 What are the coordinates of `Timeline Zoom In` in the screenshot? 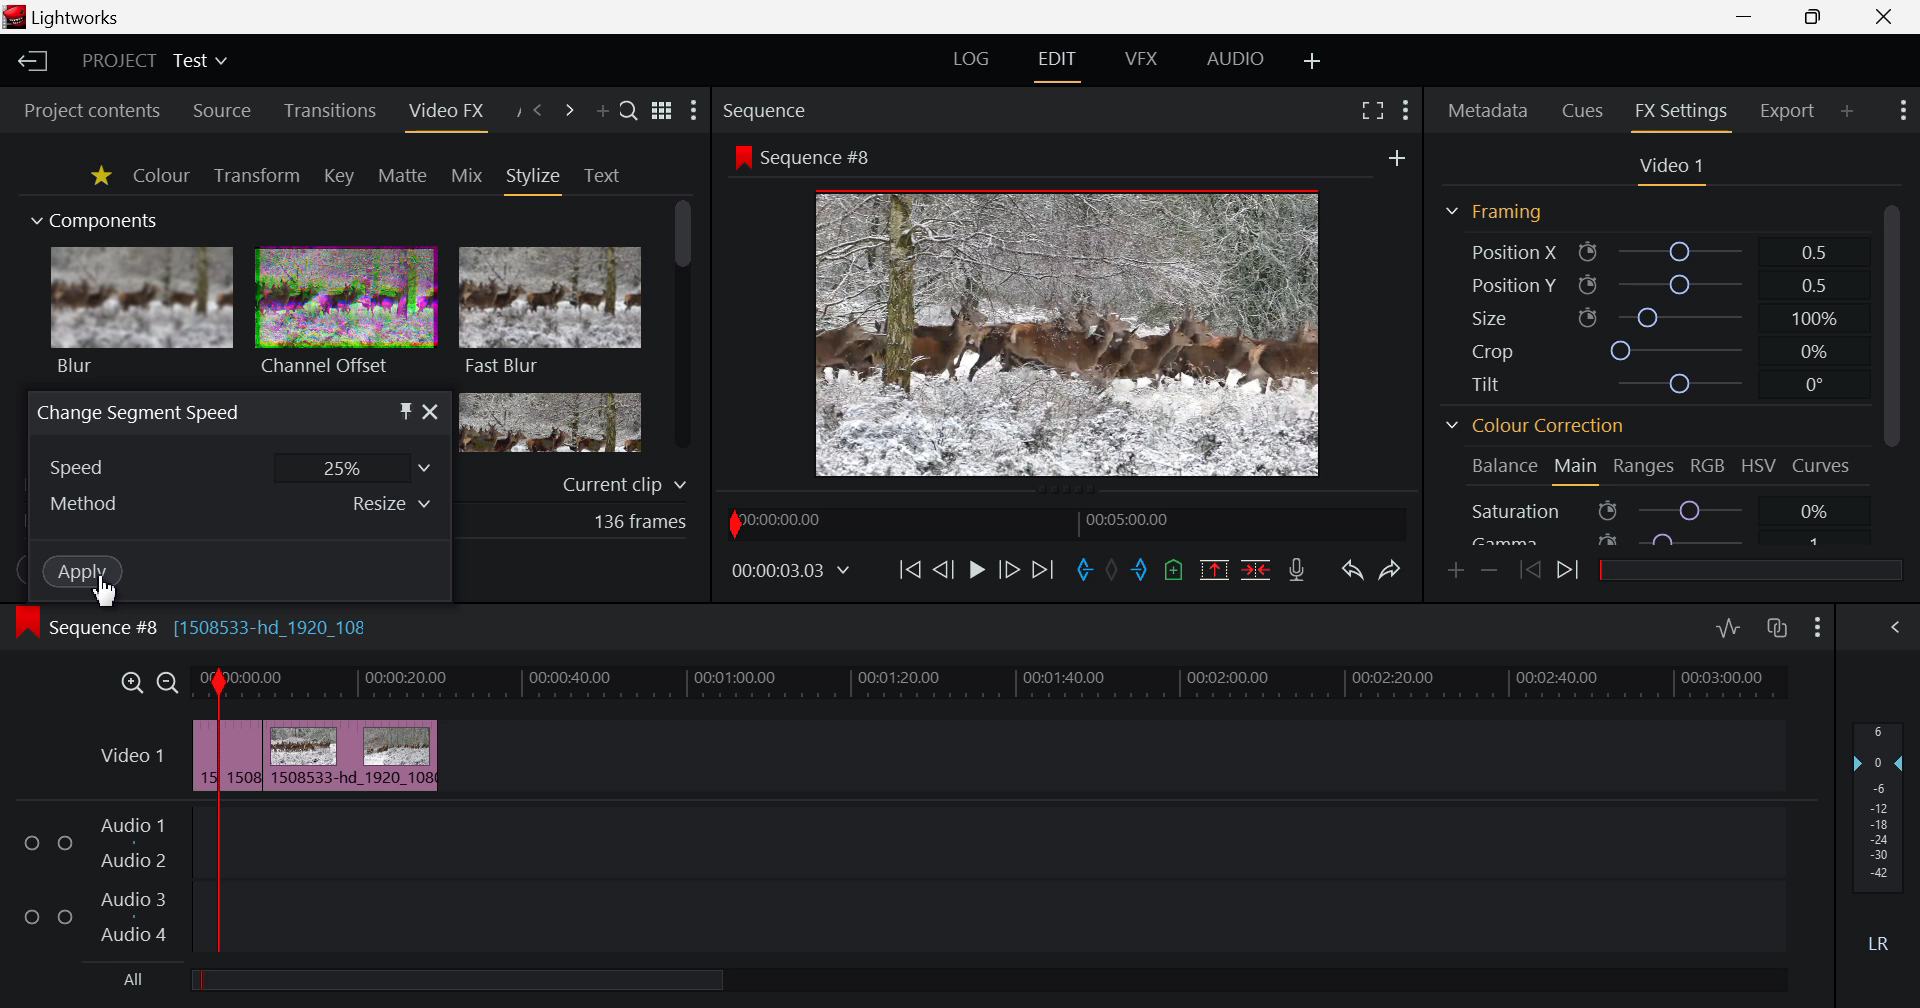 It's located at (130, 683).